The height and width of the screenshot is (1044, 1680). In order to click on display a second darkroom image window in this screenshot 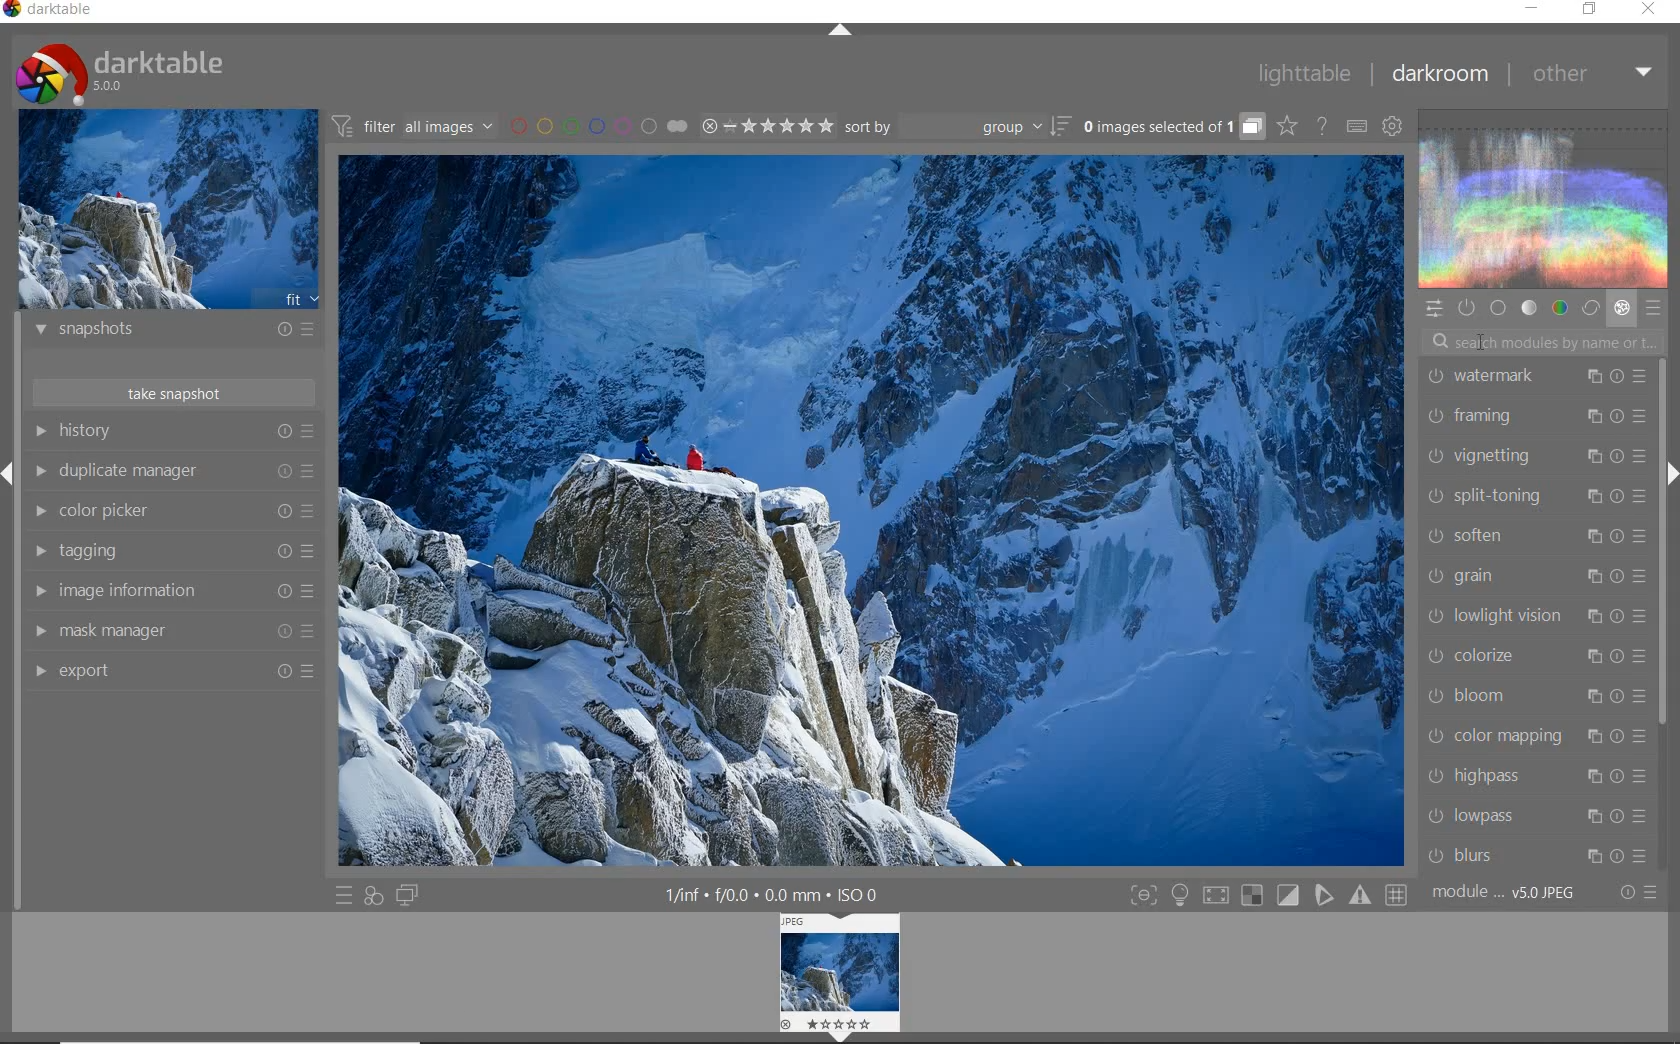, I will do `click(407, 896)`.